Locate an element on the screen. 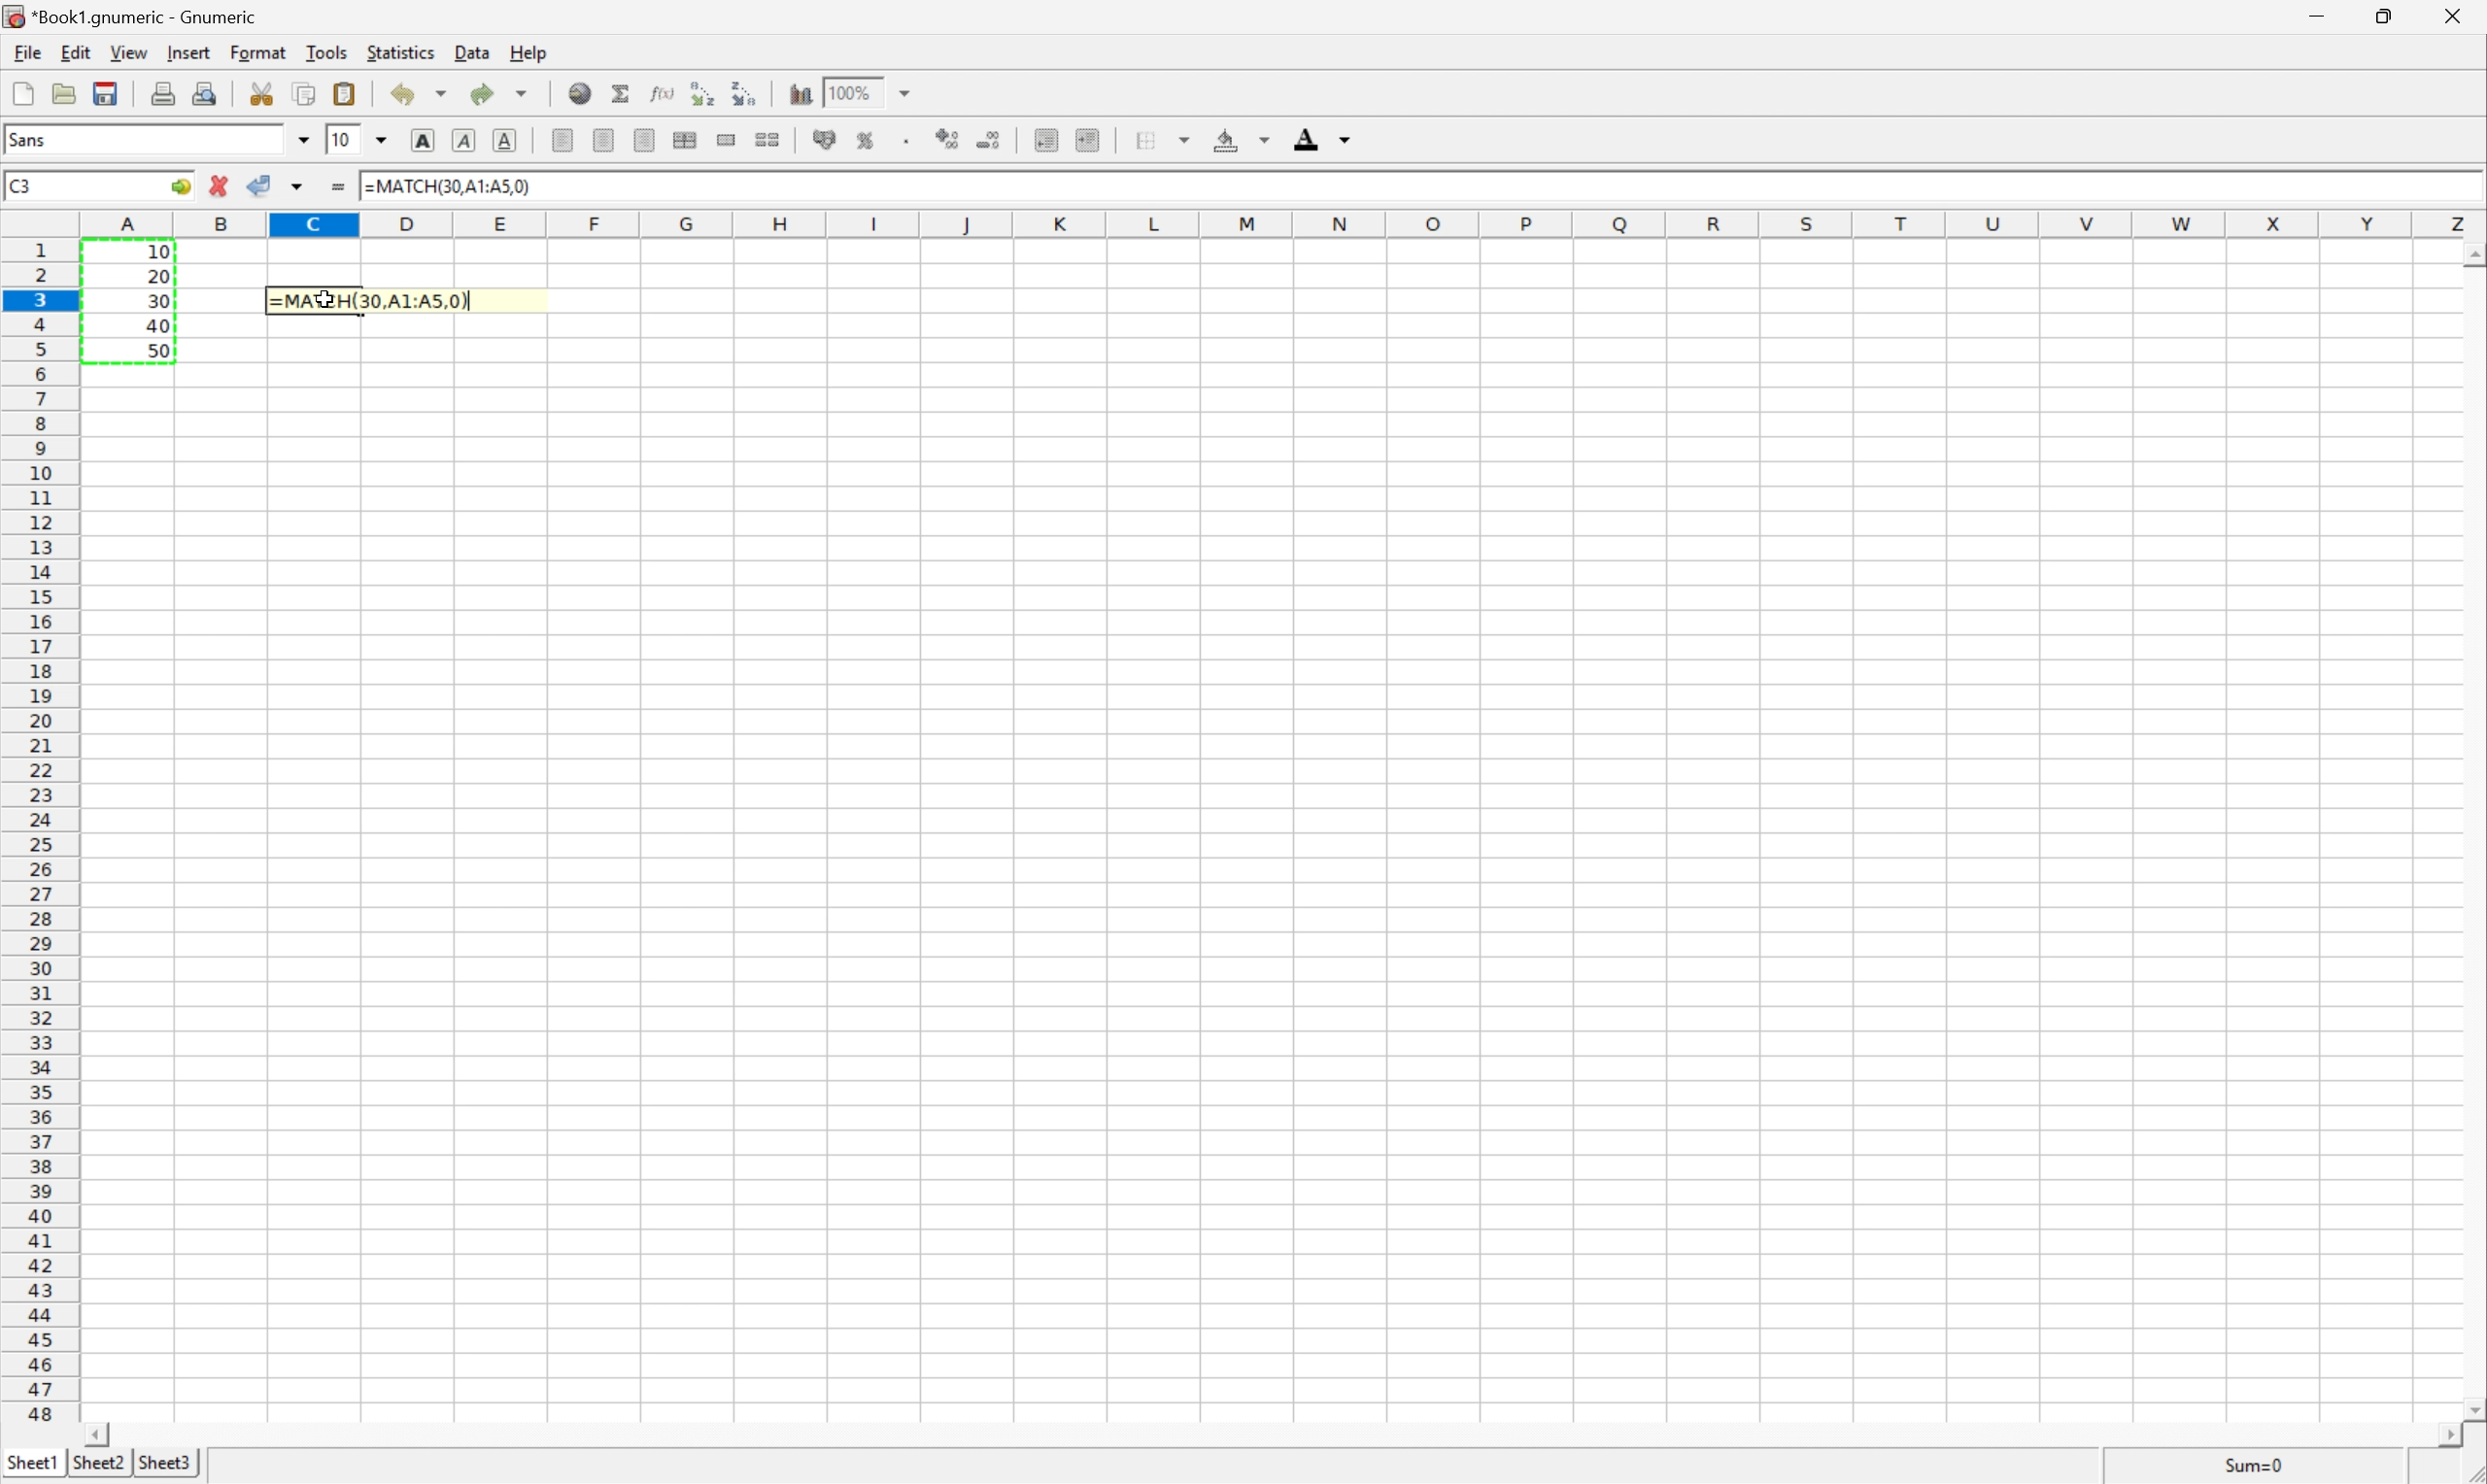 This screenshot has height=1484, width=2487. File is located at coordinates (28, 52).